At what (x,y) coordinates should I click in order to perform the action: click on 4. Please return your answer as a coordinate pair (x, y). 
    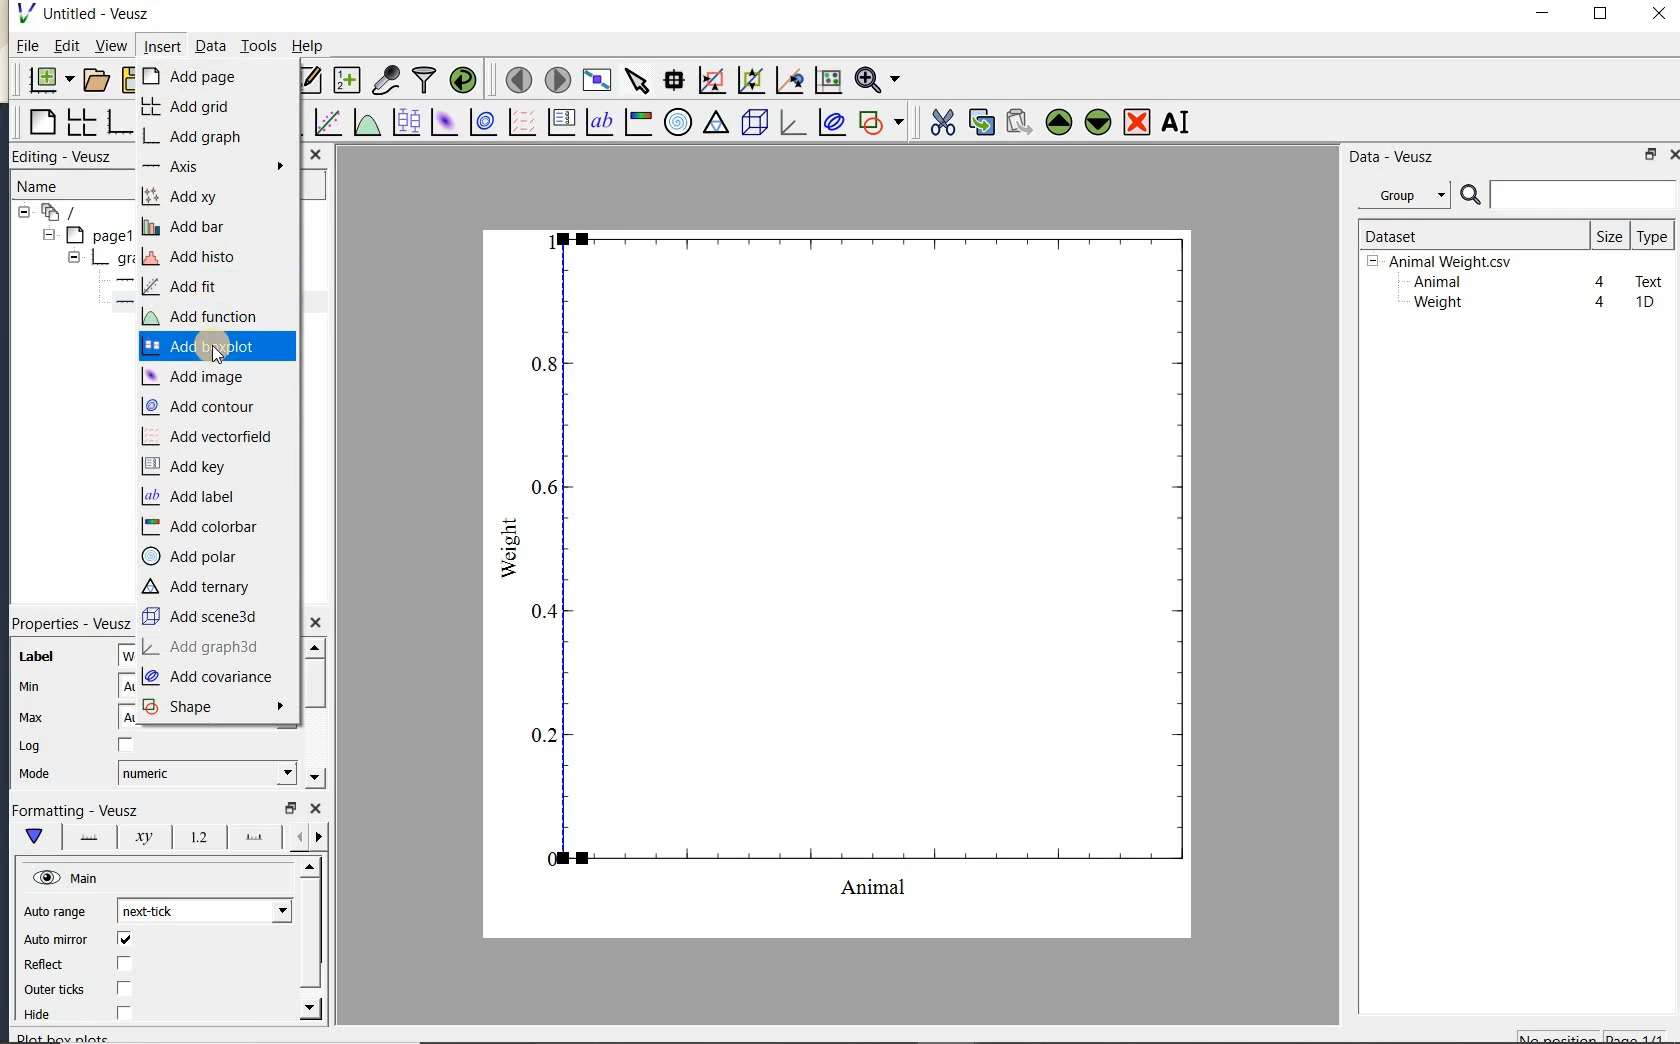
    Looking at the image, I should click on (1601, 303).